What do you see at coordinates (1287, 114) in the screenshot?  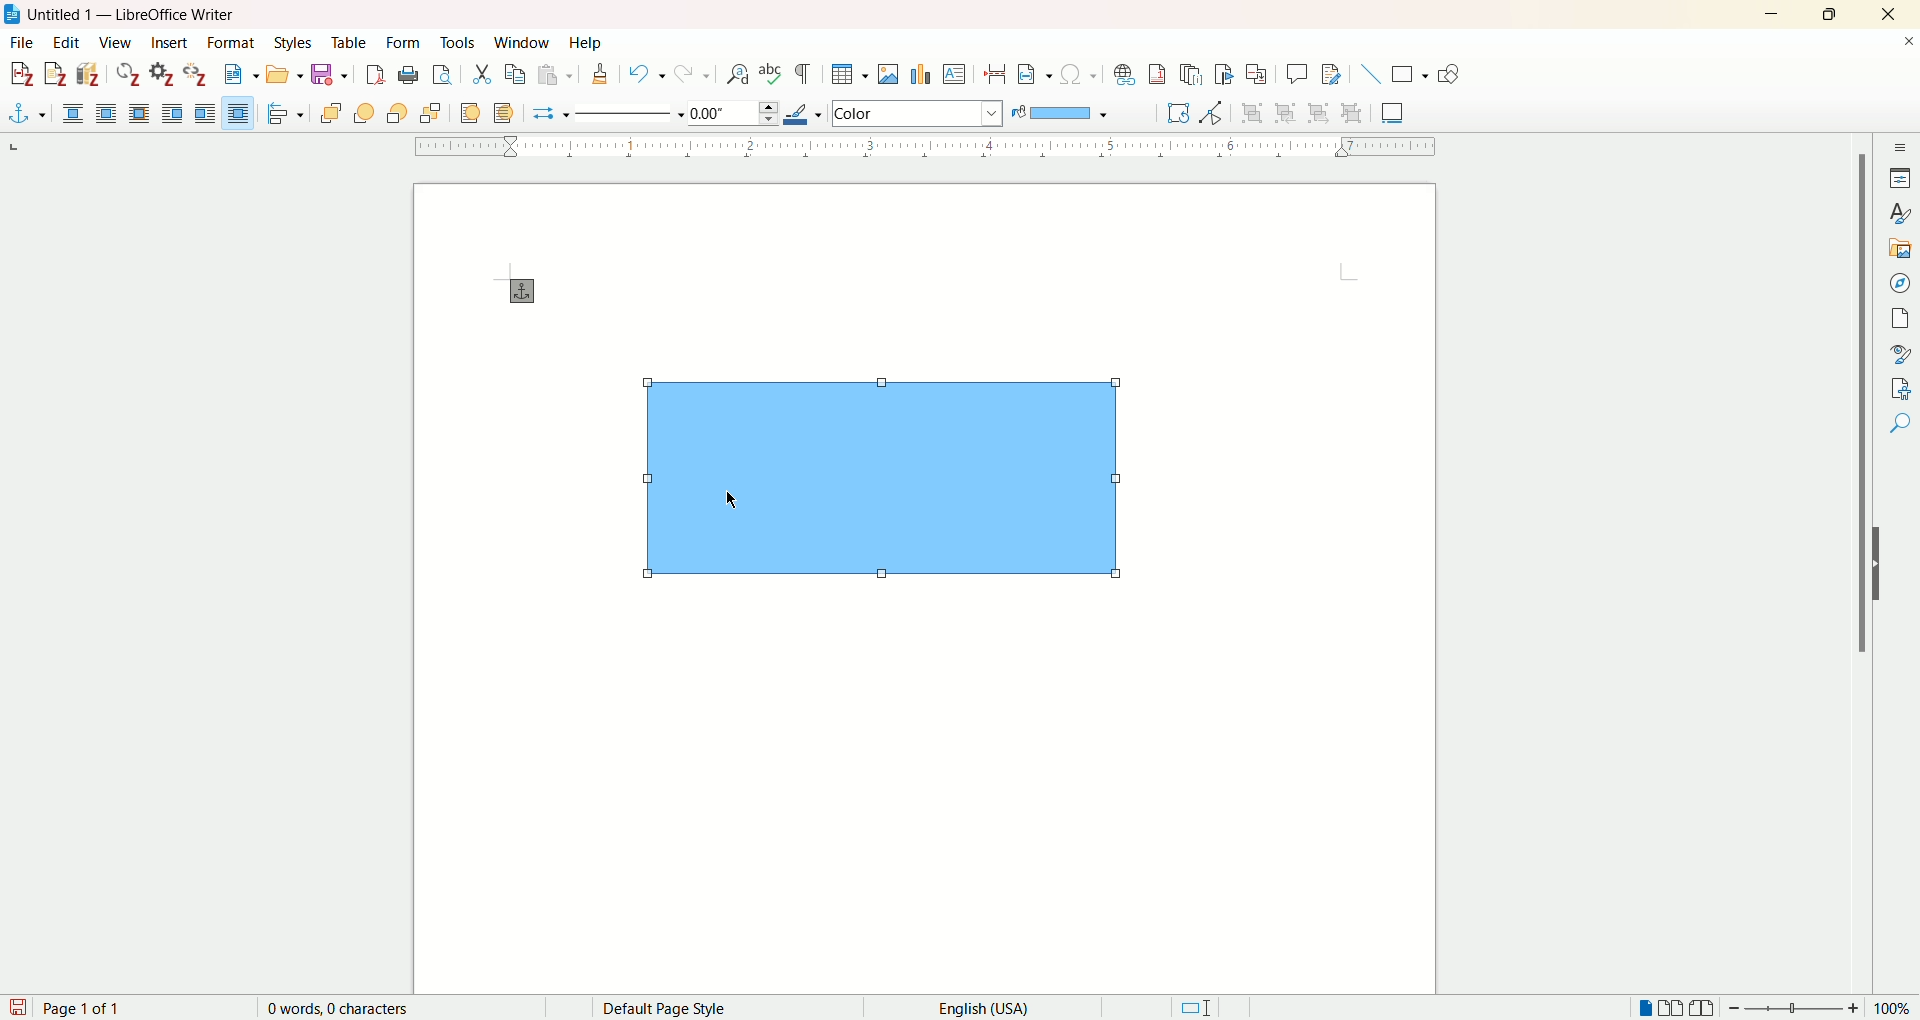 I see `enter group` at bounding box center [1287, 114].